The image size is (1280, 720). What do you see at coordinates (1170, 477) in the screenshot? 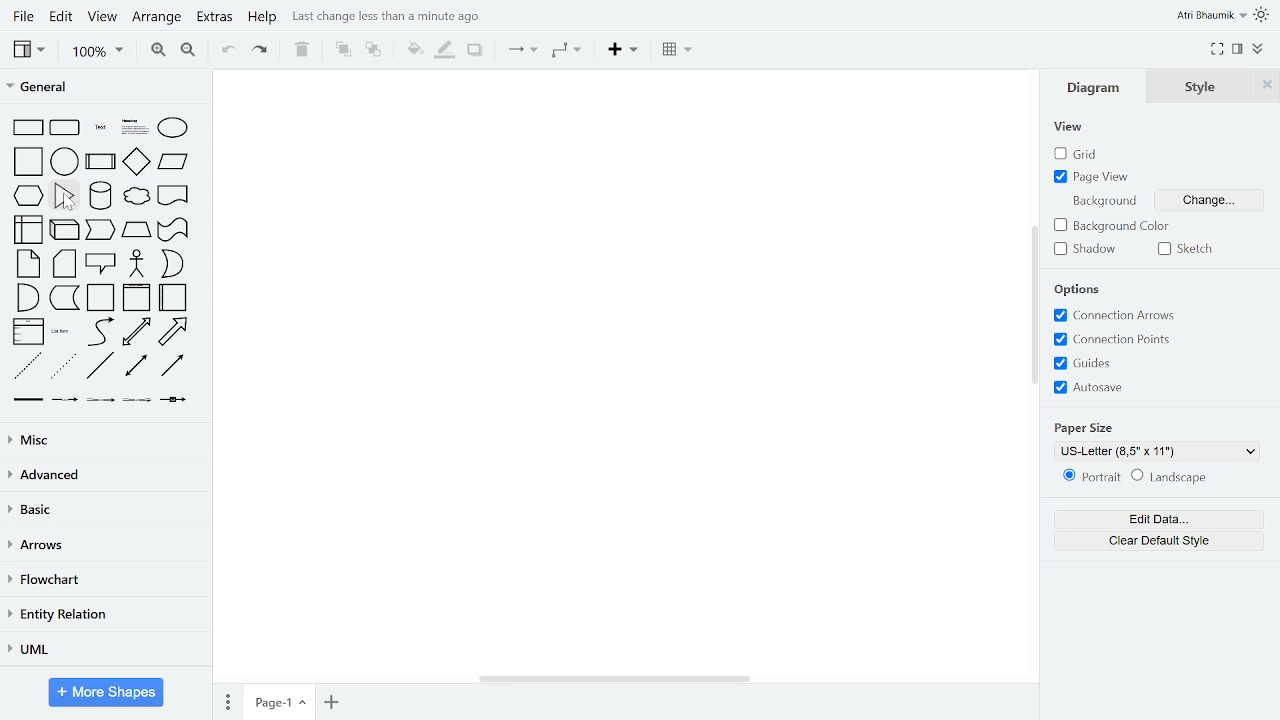
I see `landscape` at bounding box center [1170, 477].